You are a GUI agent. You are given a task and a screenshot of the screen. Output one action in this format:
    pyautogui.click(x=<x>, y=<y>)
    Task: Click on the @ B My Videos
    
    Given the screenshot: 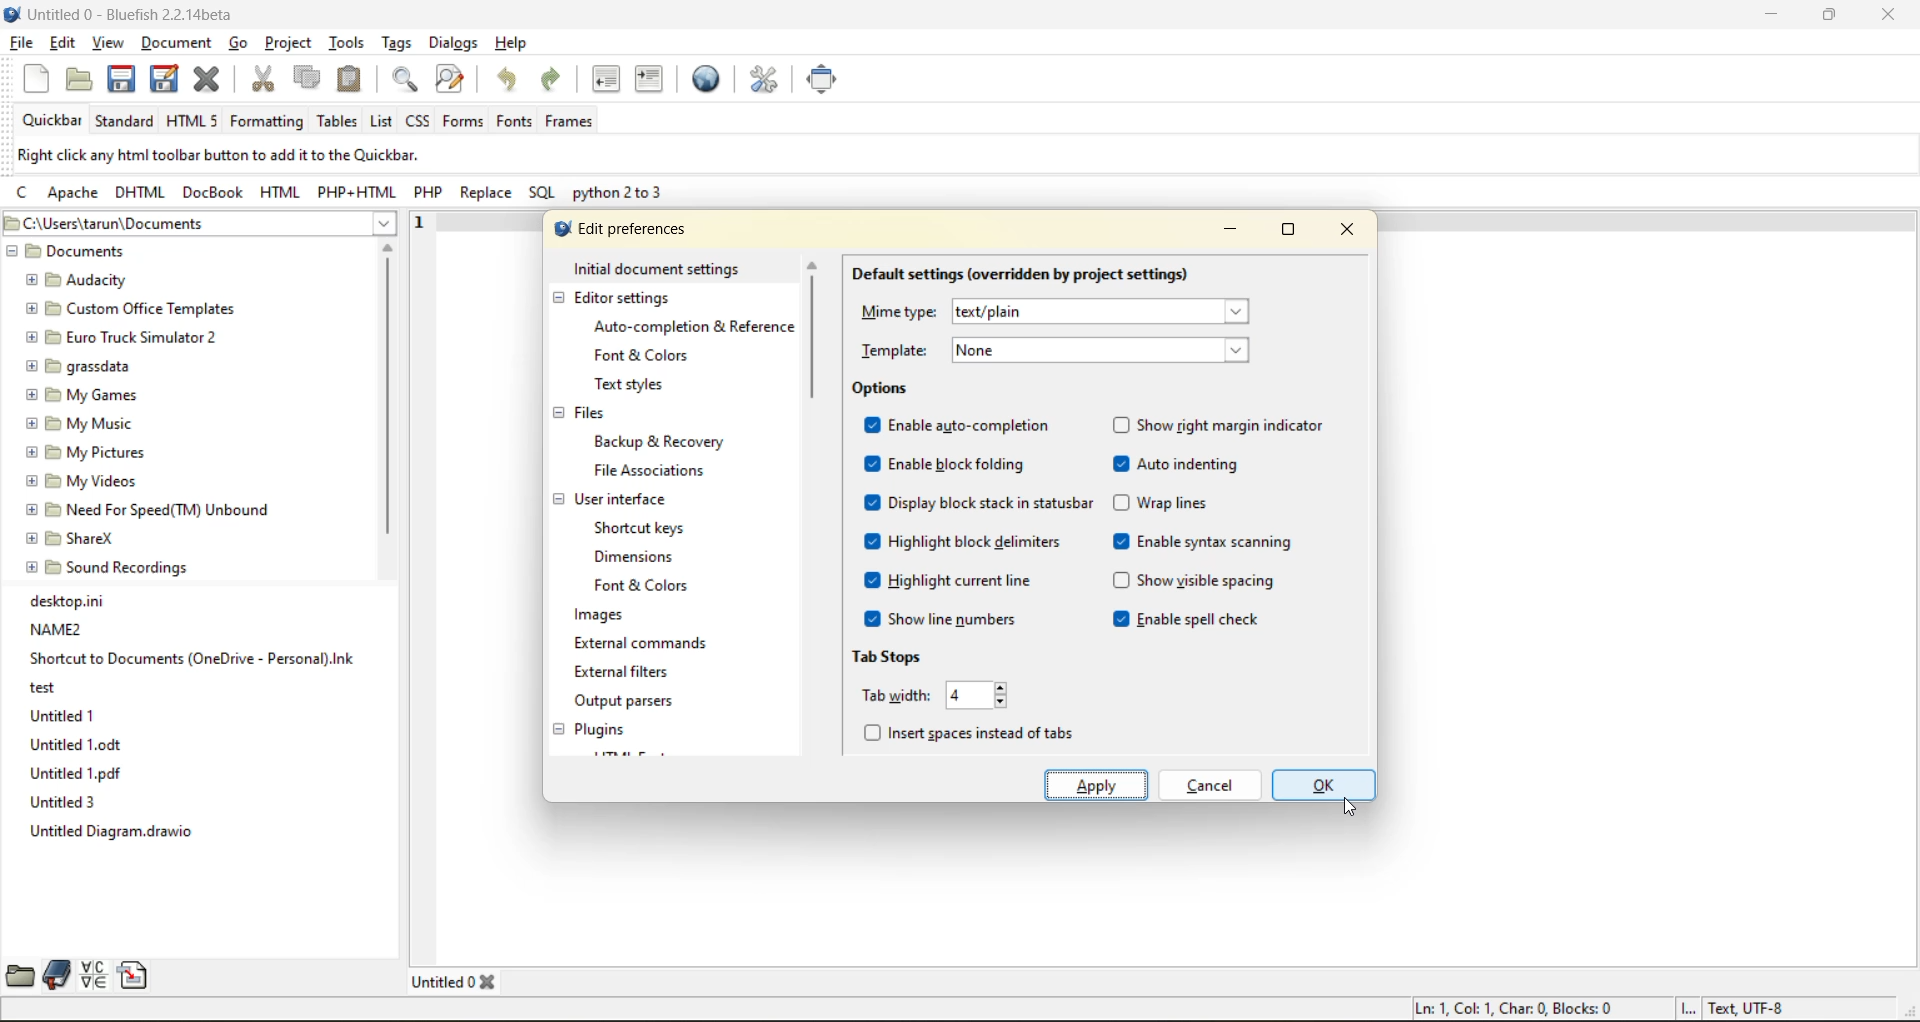 What is the action you would take?
    pyautogui.click(x=82, y=479)
    